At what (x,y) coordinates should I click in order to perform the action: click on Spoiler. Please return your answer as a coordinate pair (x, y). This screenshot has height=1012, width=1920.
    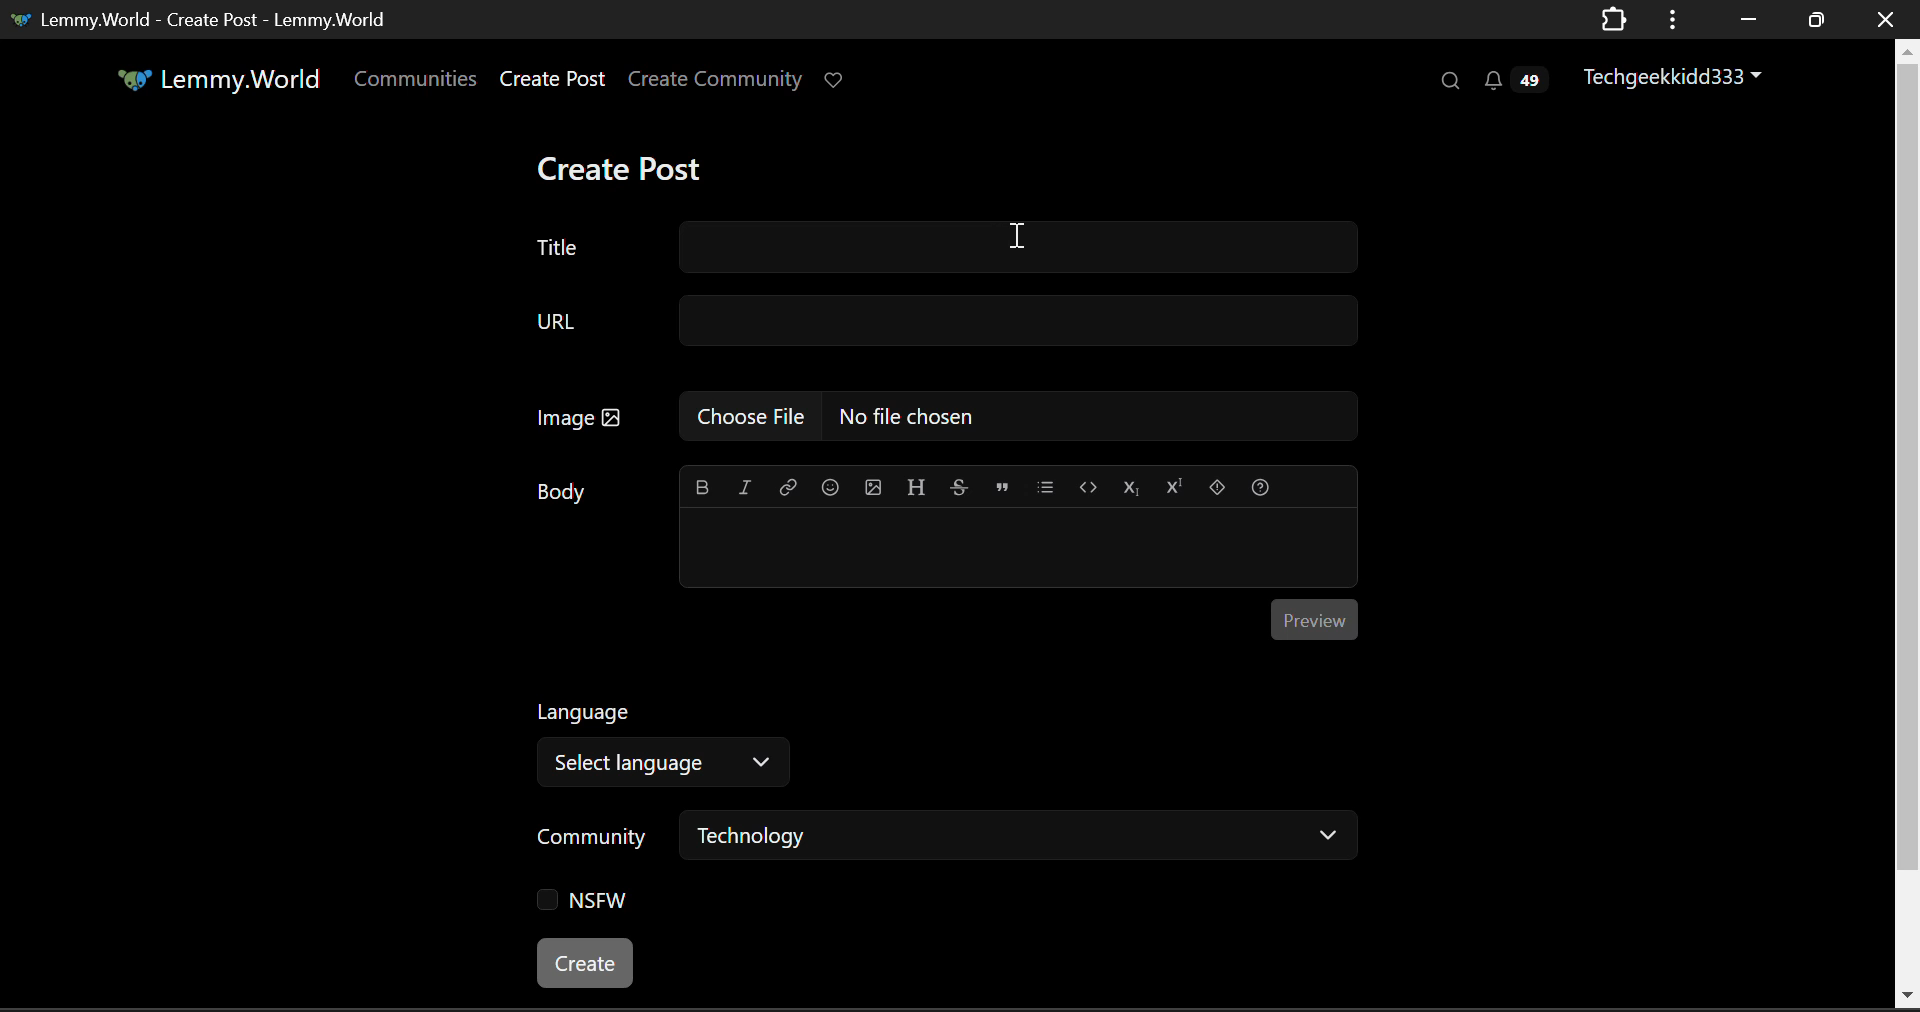
    Looking at the image, I should click on (1216, 489).